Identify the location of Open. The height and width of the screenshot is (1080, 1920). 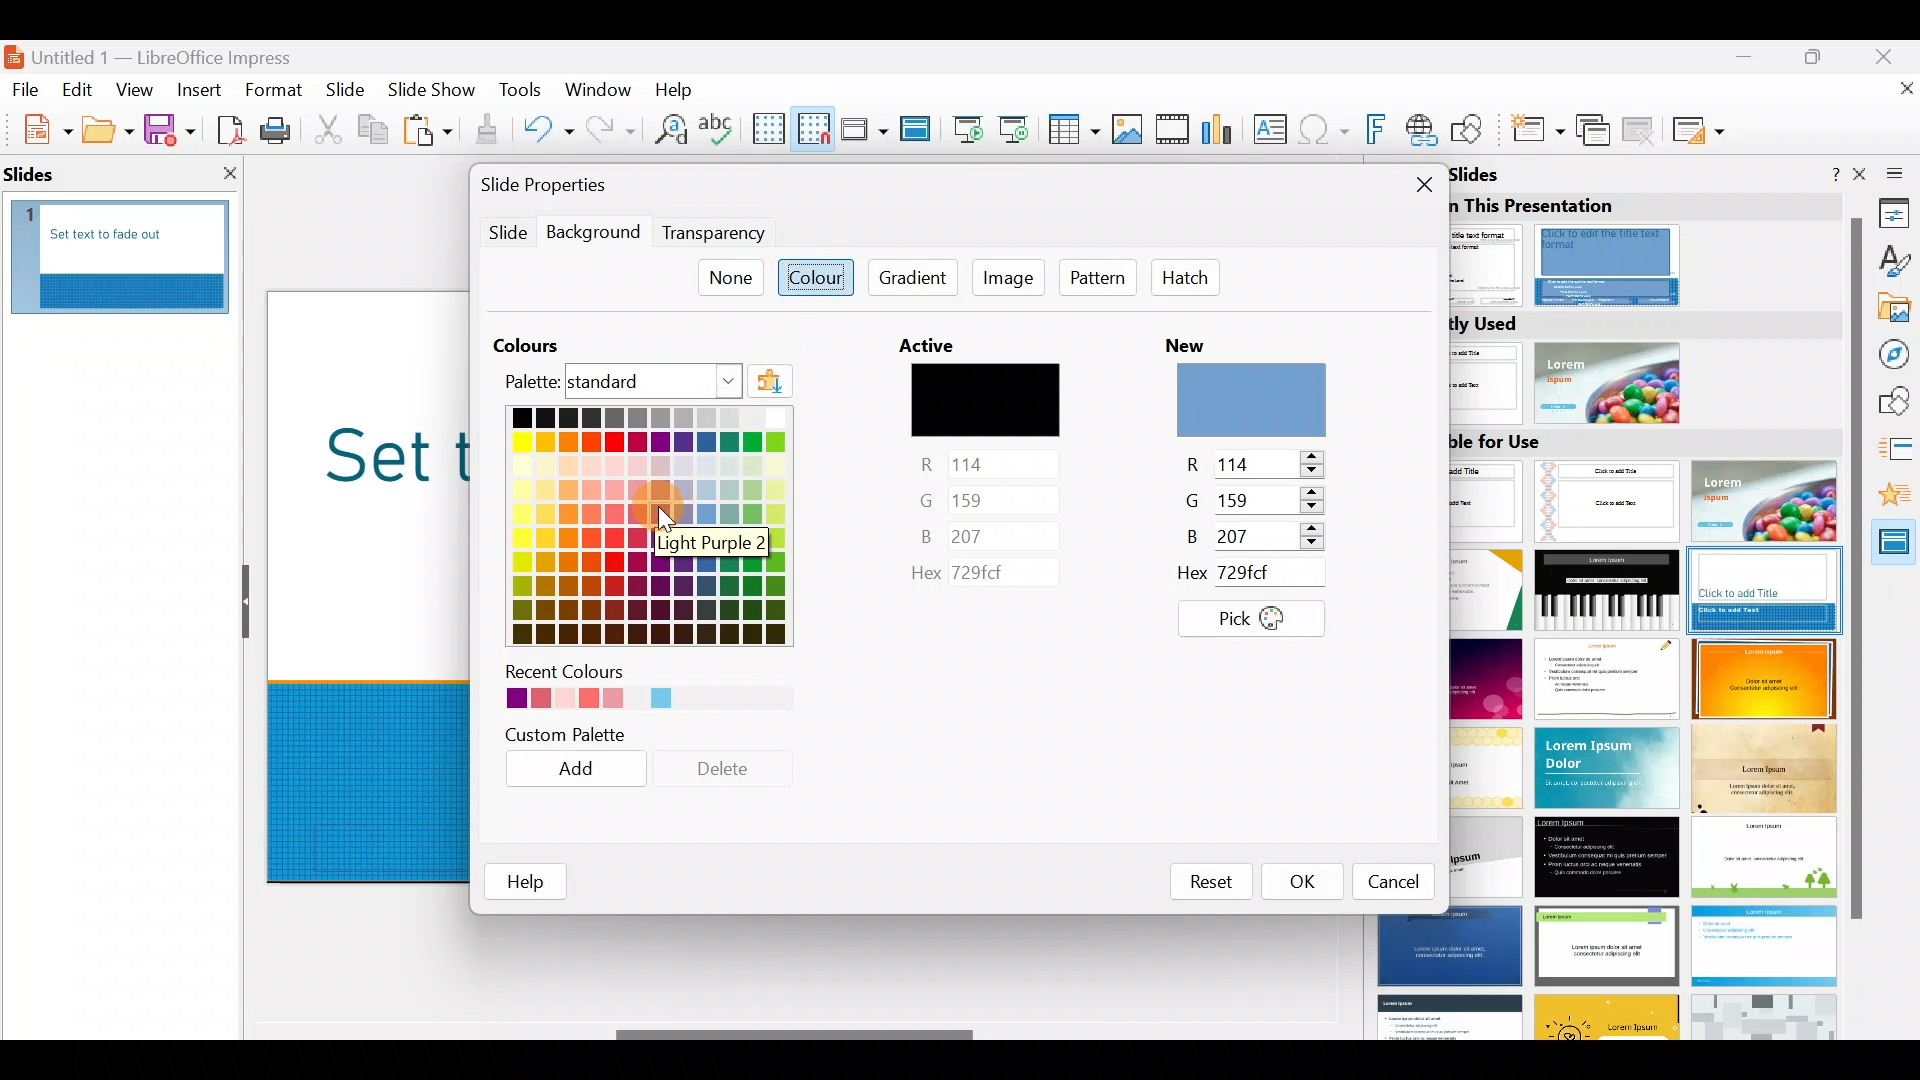
(108, 130).